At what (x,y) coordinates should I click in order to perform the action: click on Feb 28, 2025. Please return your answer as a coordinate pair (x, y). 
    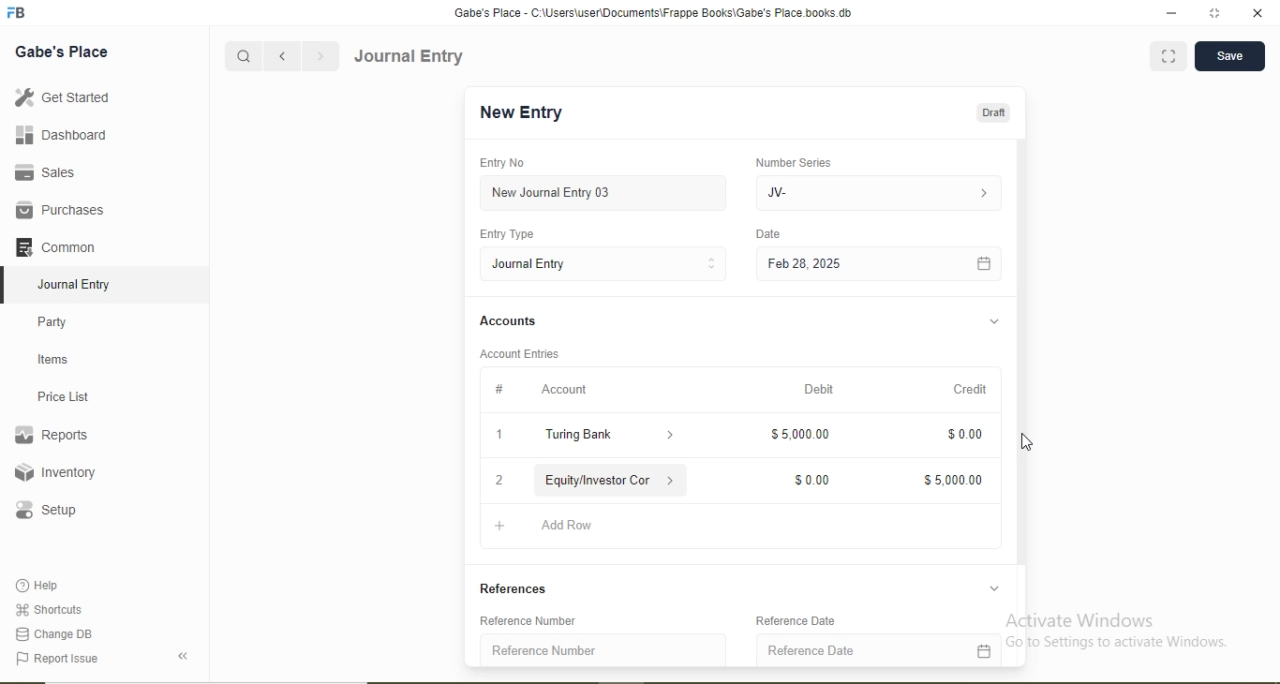
    Looking at the image, I should click on (804, 263).